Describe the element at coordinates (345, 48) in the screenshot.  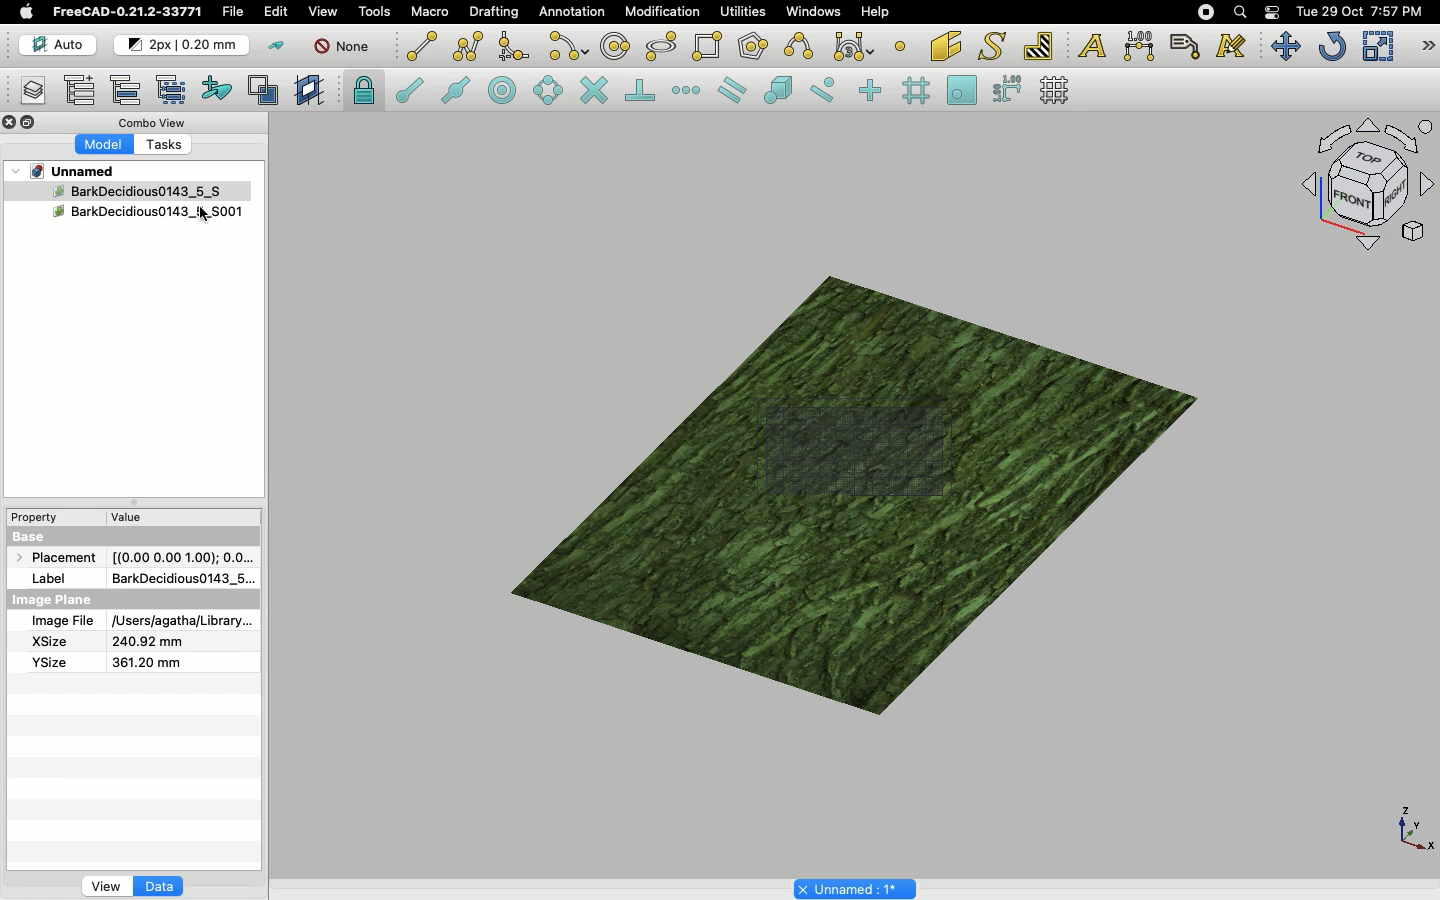
I see `Autogroup off` at that location.